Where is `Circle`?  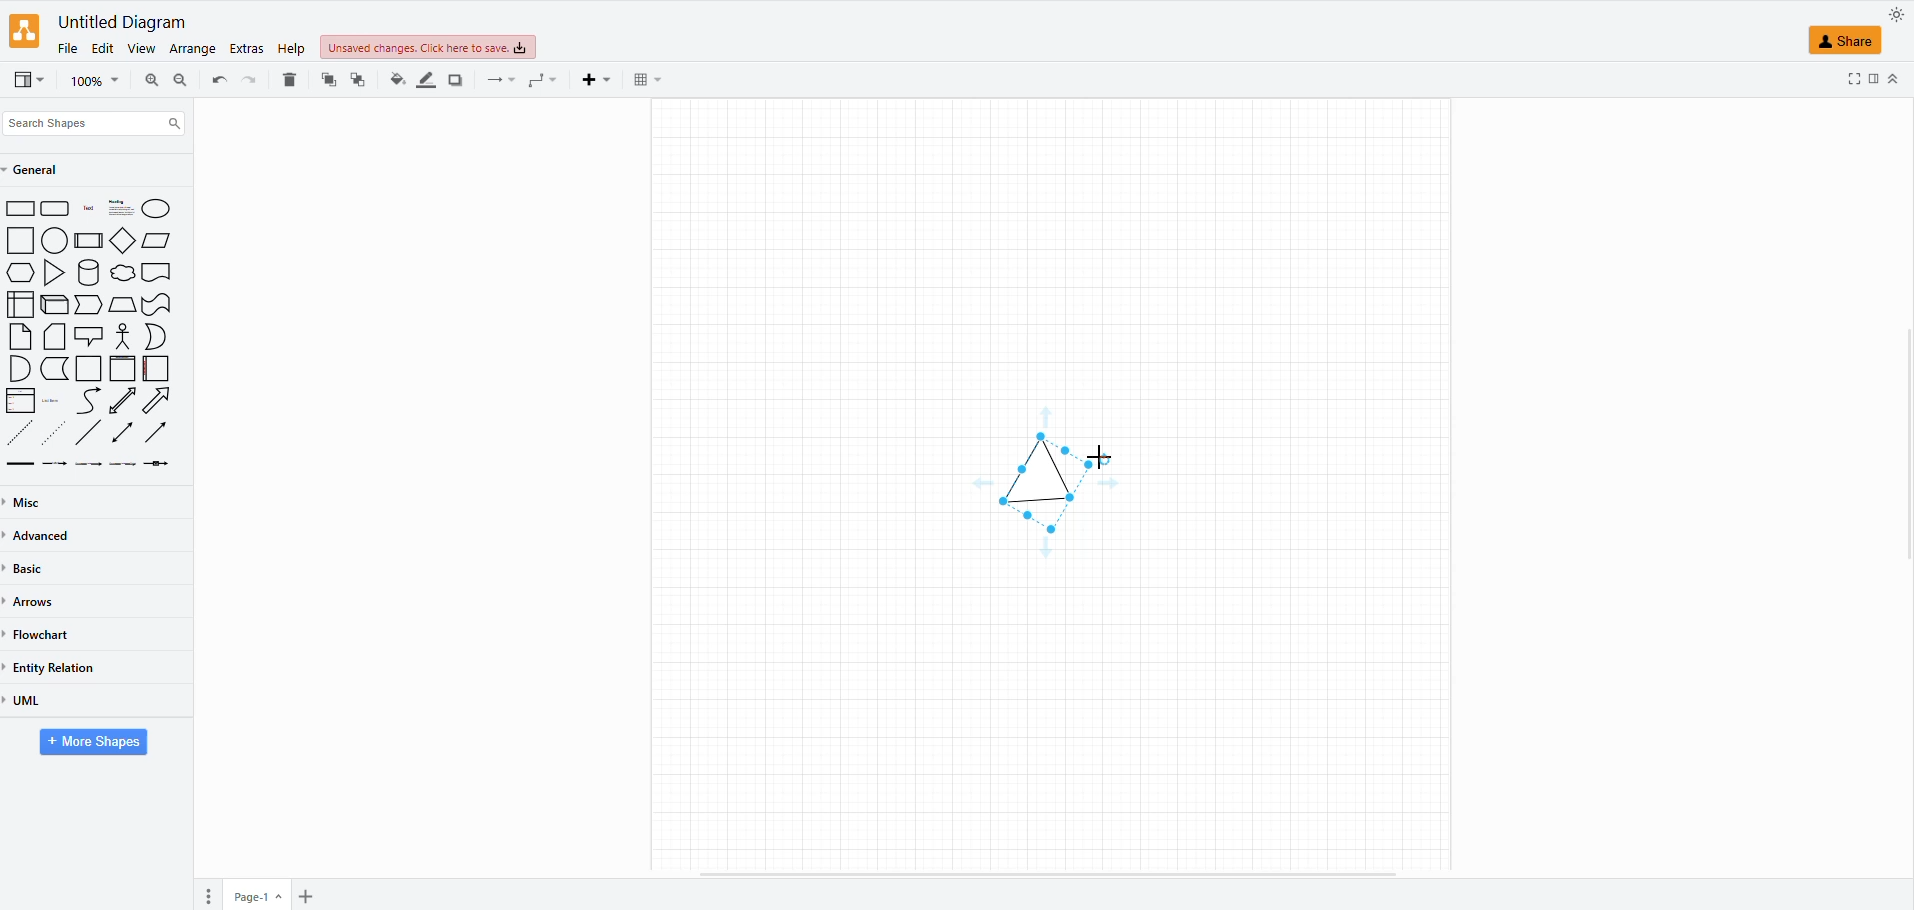
Circle is located at coordinates (156, 208).